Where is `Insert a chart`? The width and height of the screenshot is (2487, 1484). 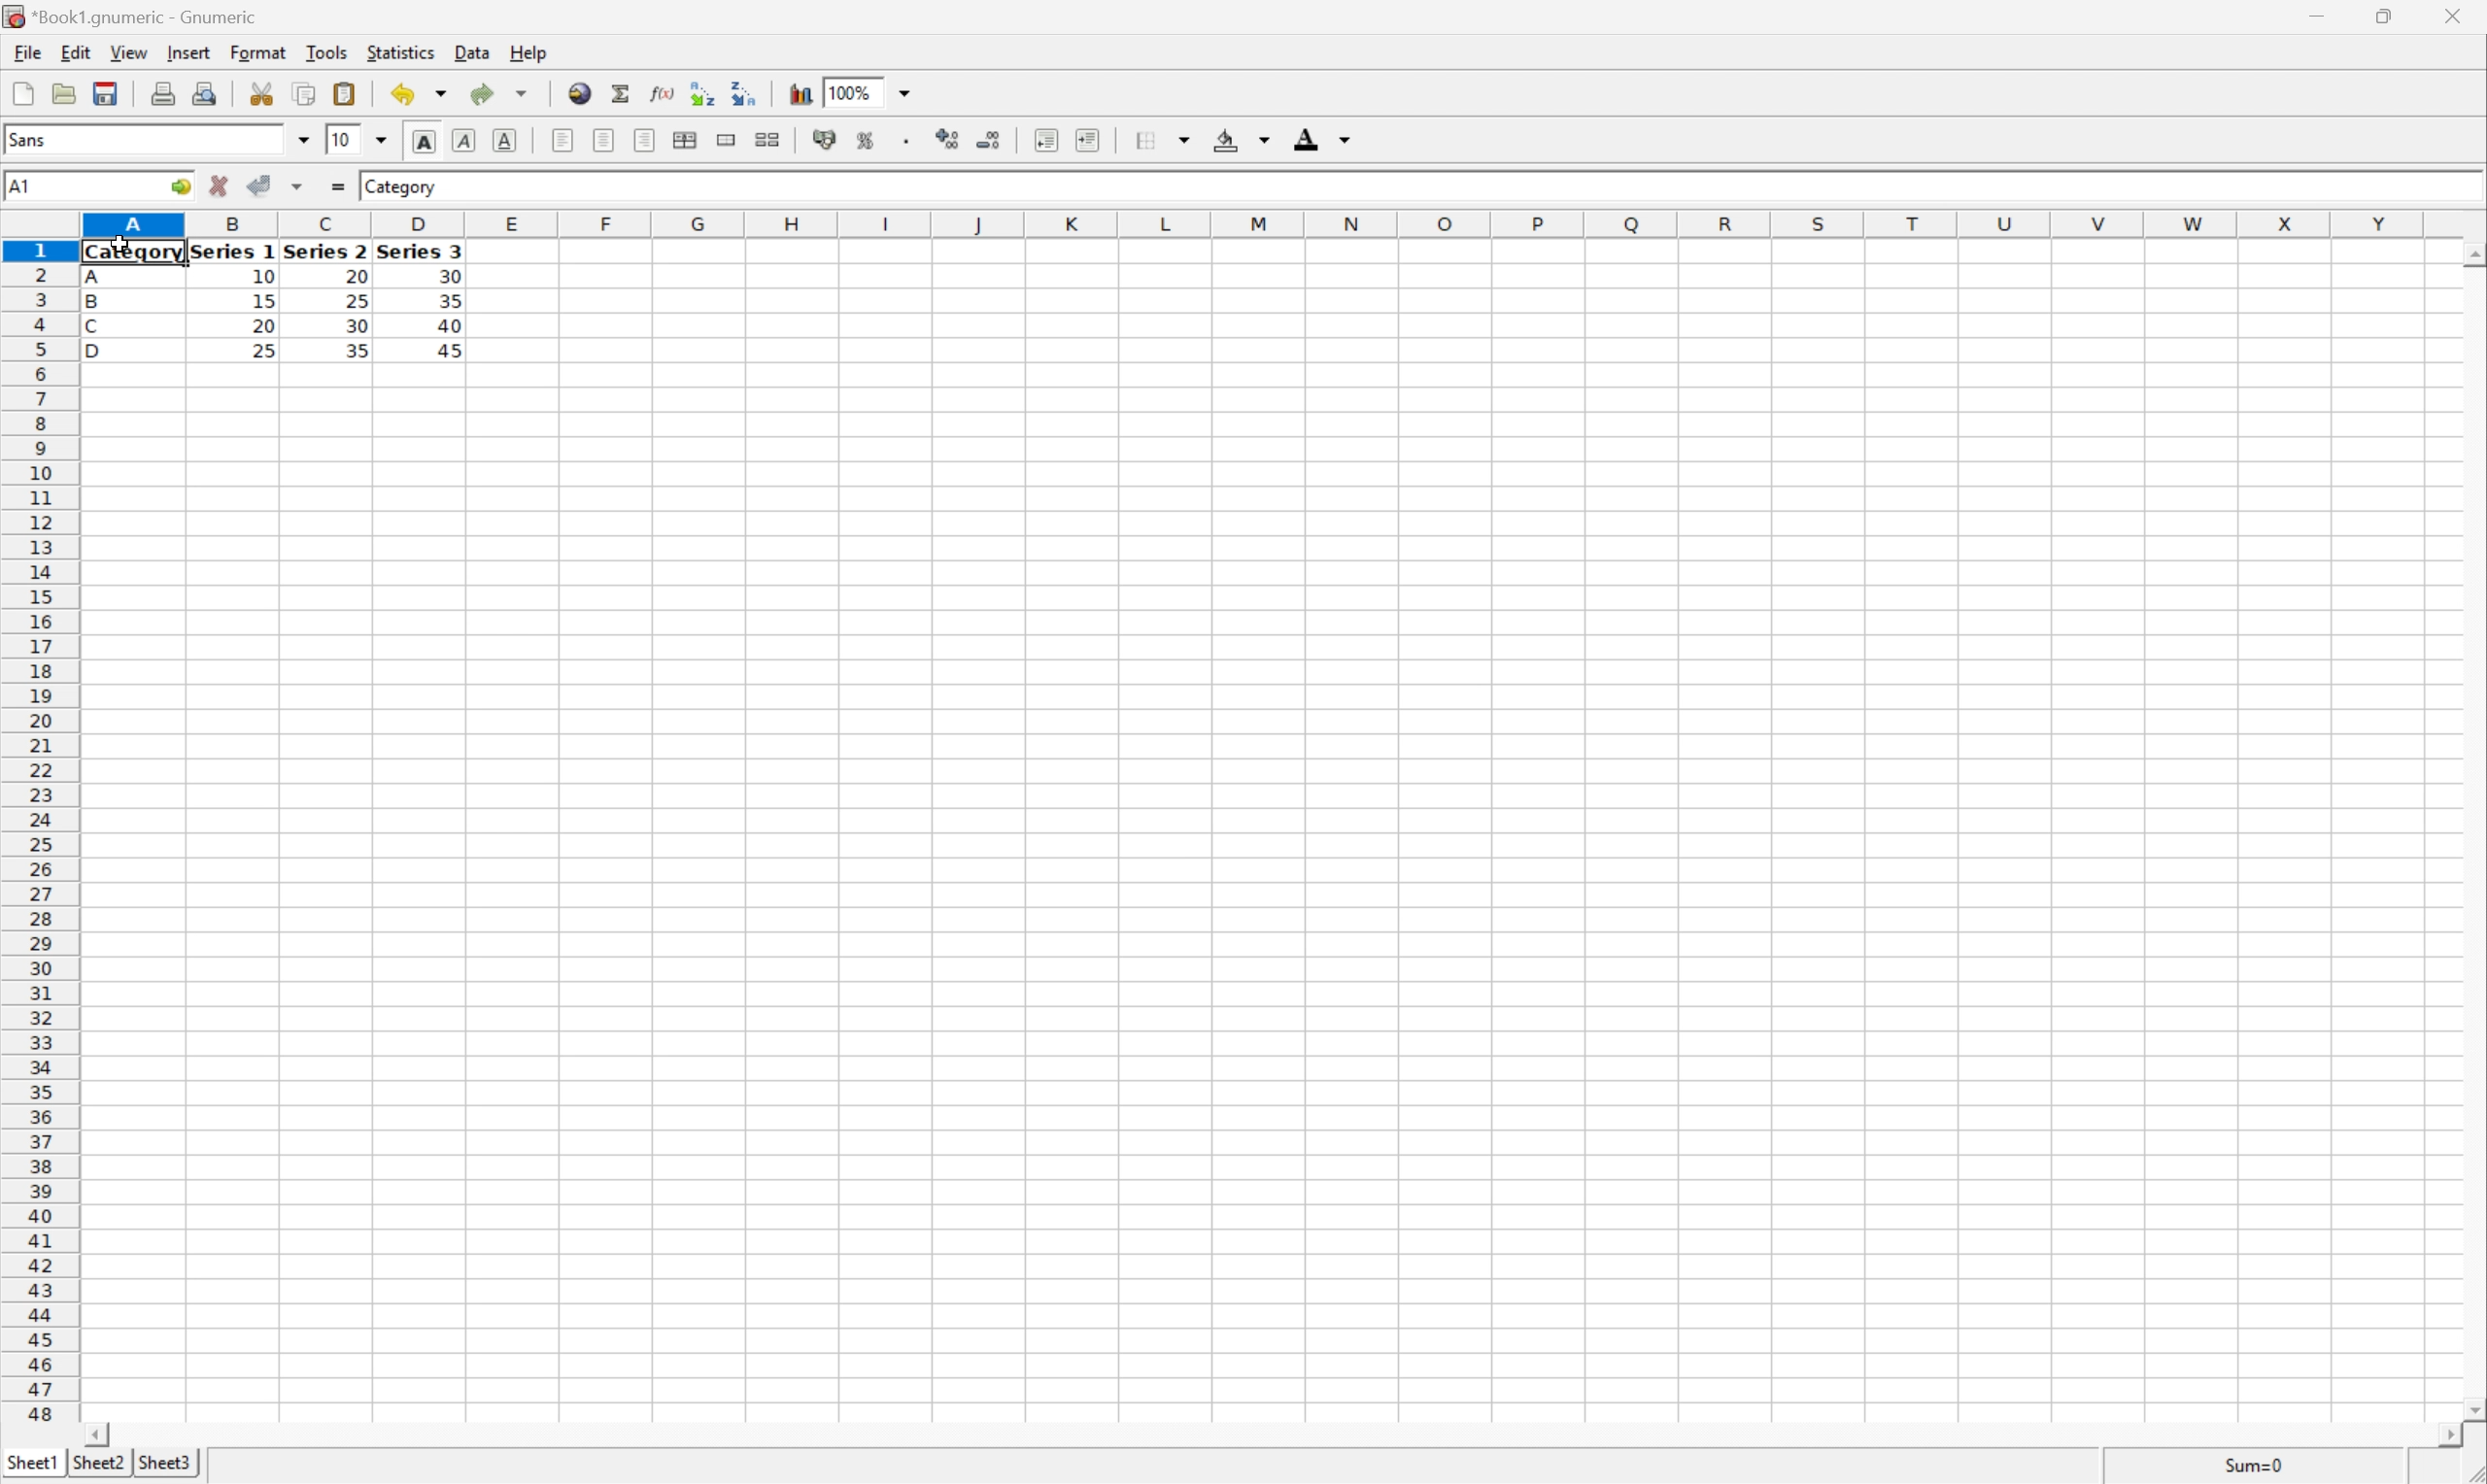
Insert a chart is located at coordinates (799, 93).